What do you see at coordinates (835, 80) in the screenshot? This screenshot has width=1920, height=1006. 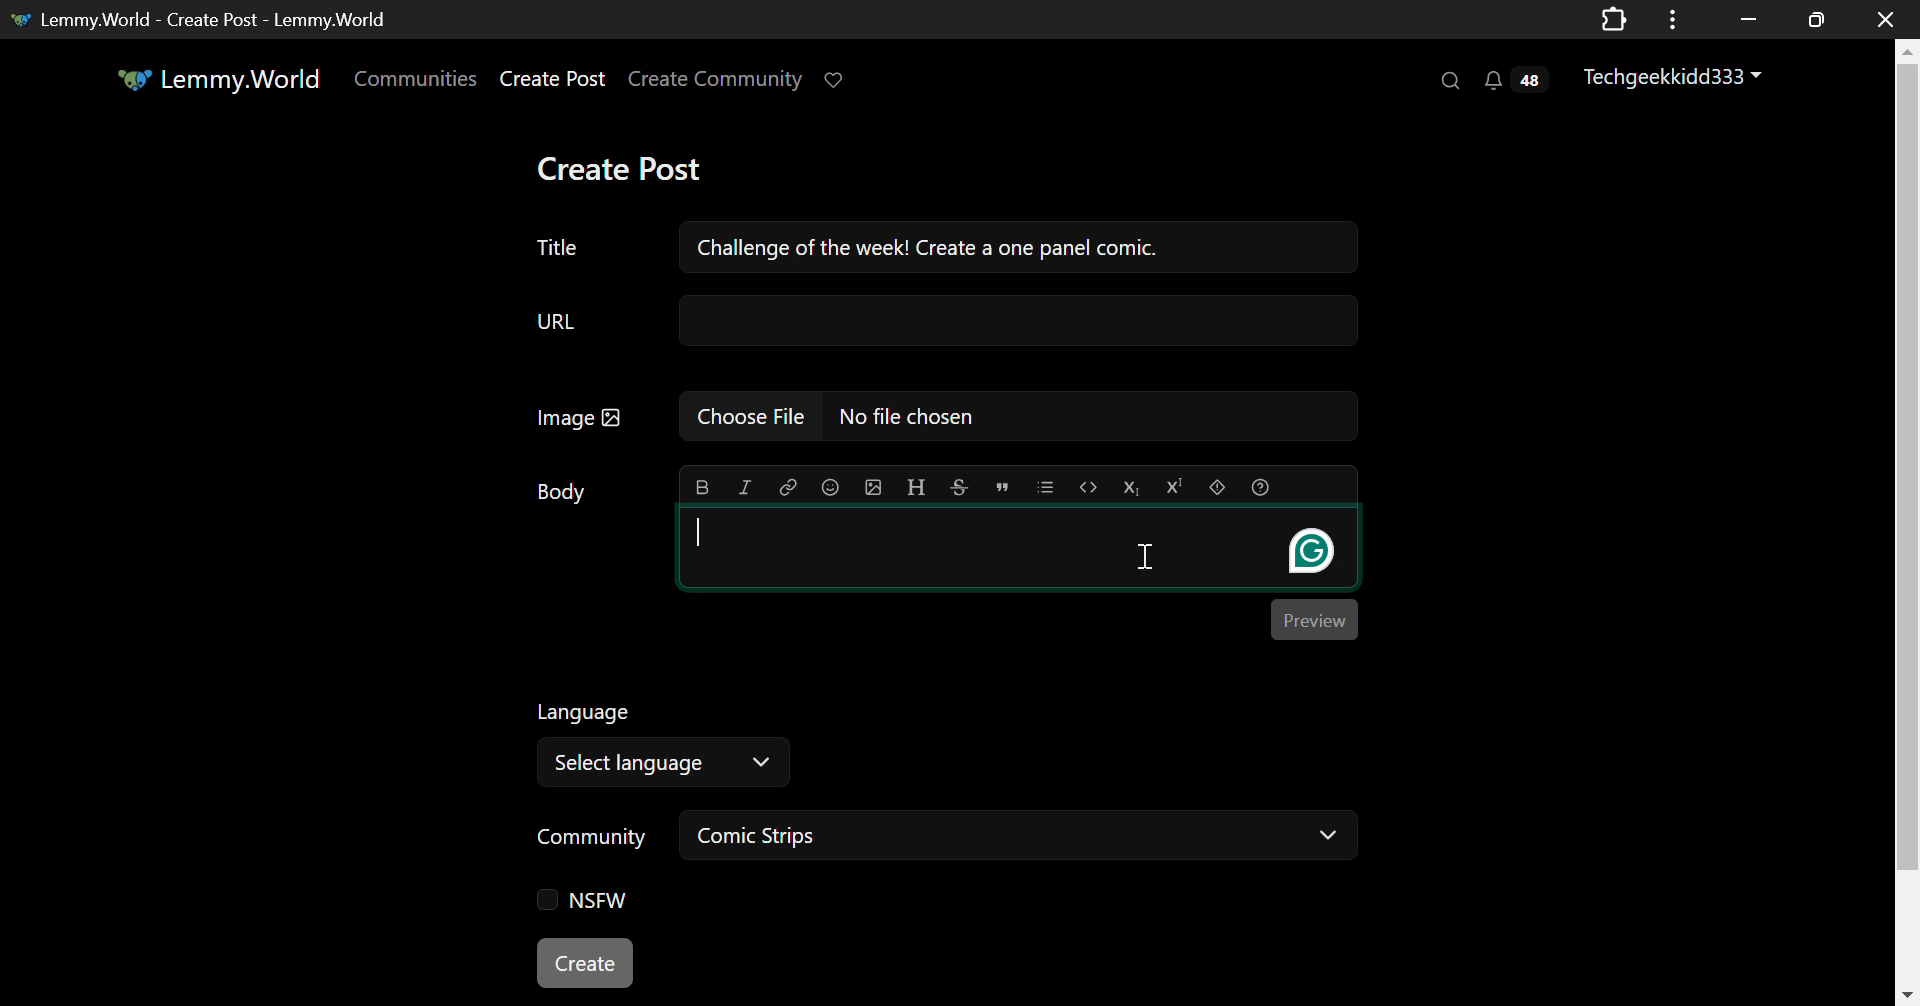 I see `Donate to Lemmy` at bounding box center [835, 80].